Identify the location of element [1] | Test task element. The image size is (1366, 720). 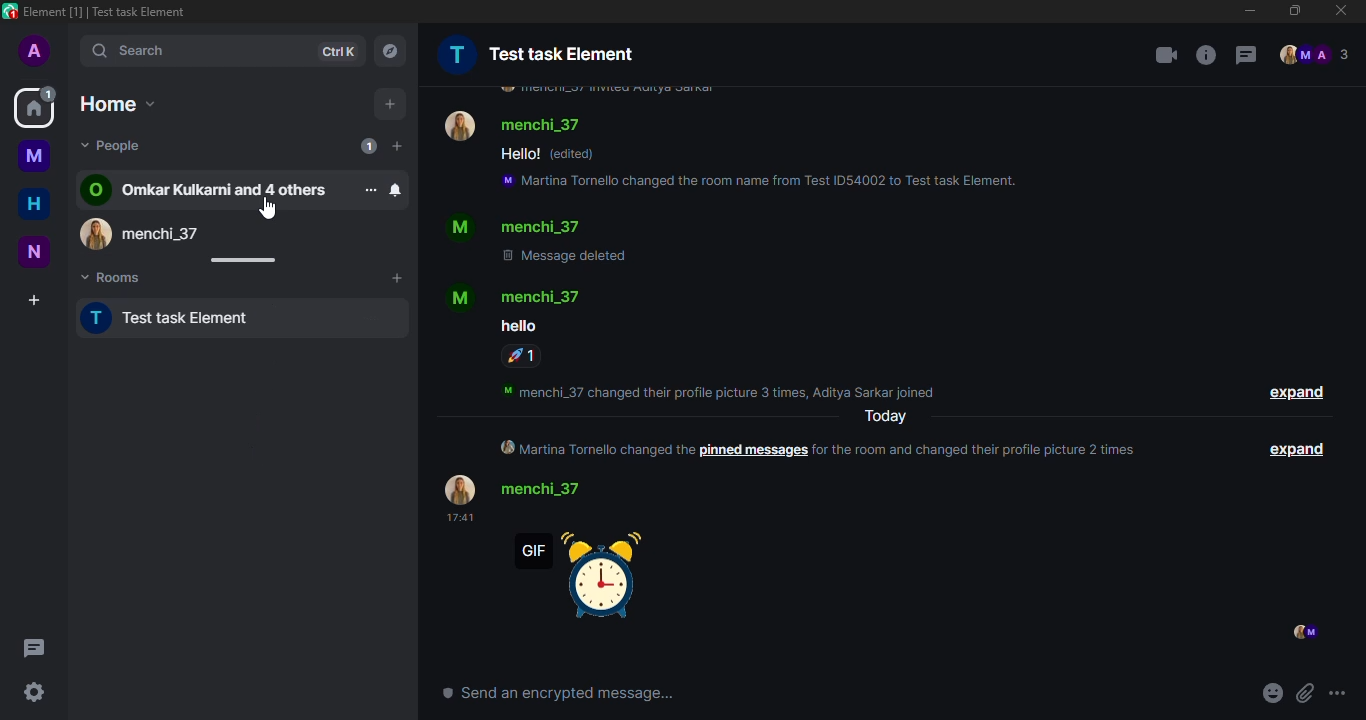
(102, 11).